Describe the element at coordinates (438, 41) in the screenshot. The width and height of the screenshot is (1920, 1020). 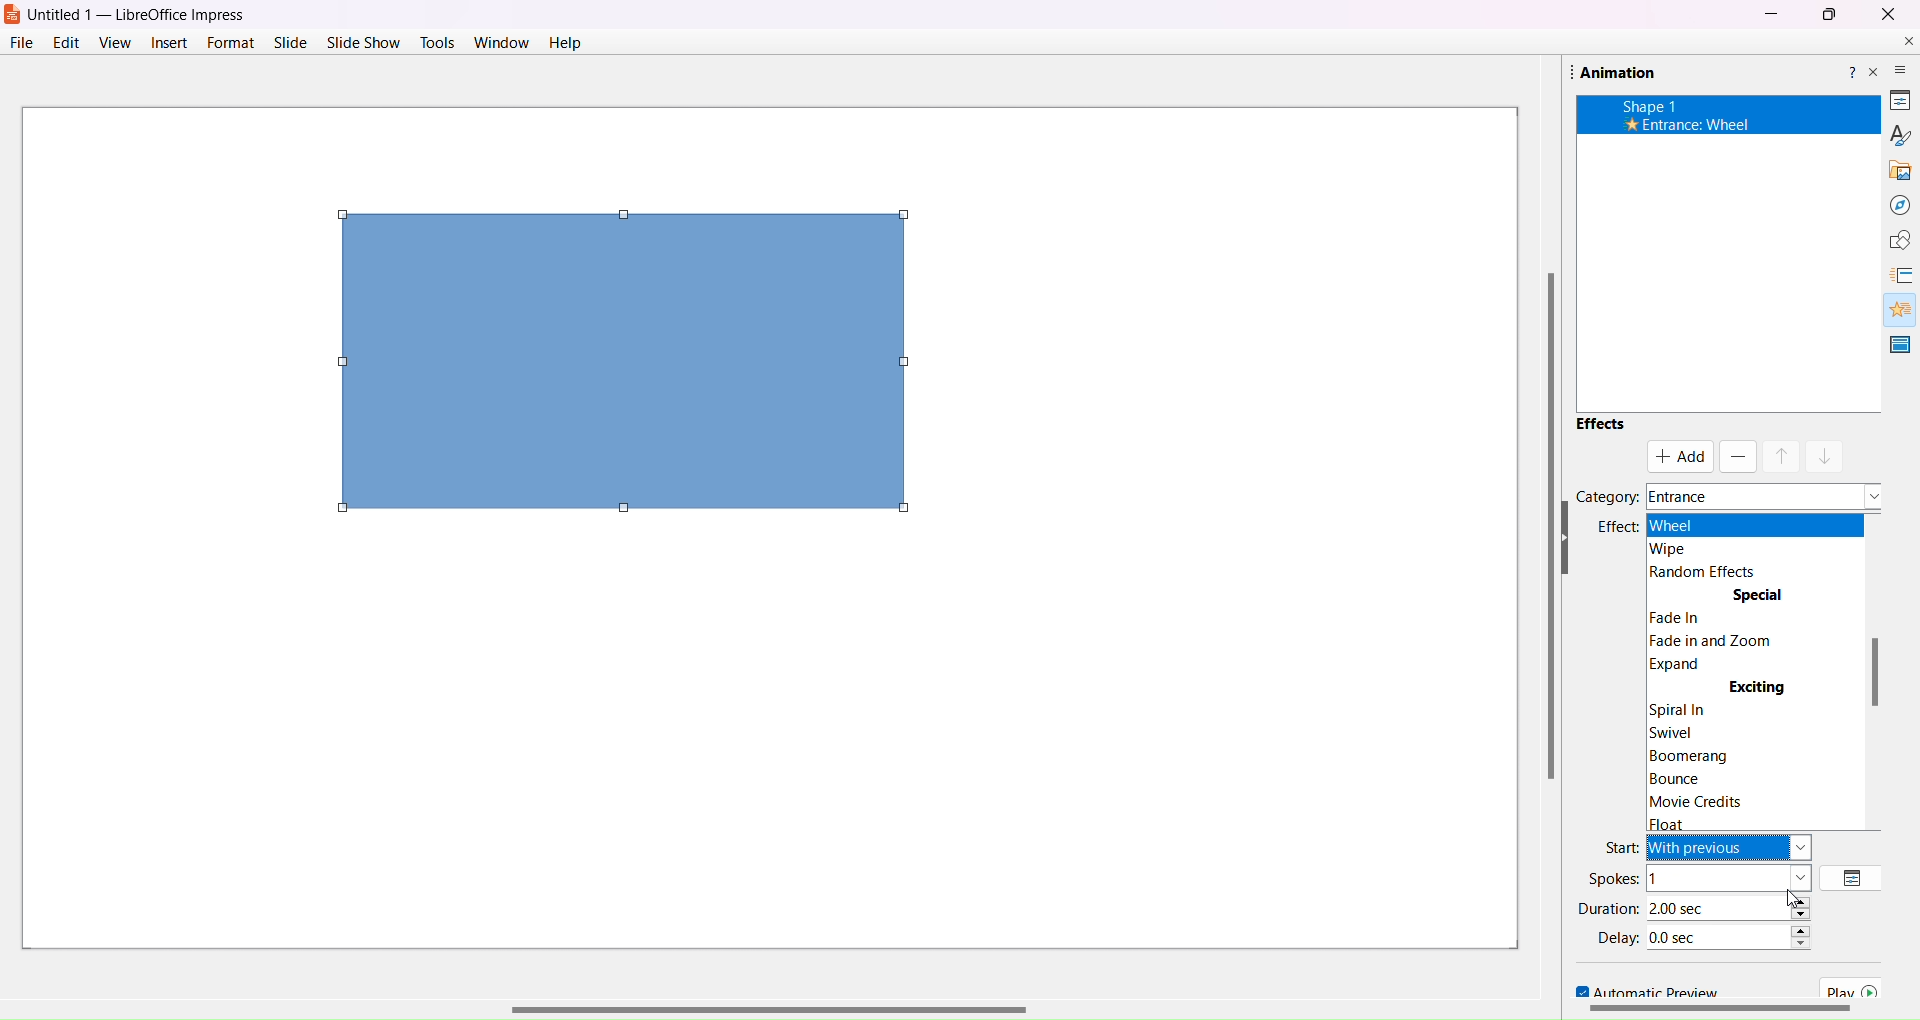
I see `Tools` at that location.